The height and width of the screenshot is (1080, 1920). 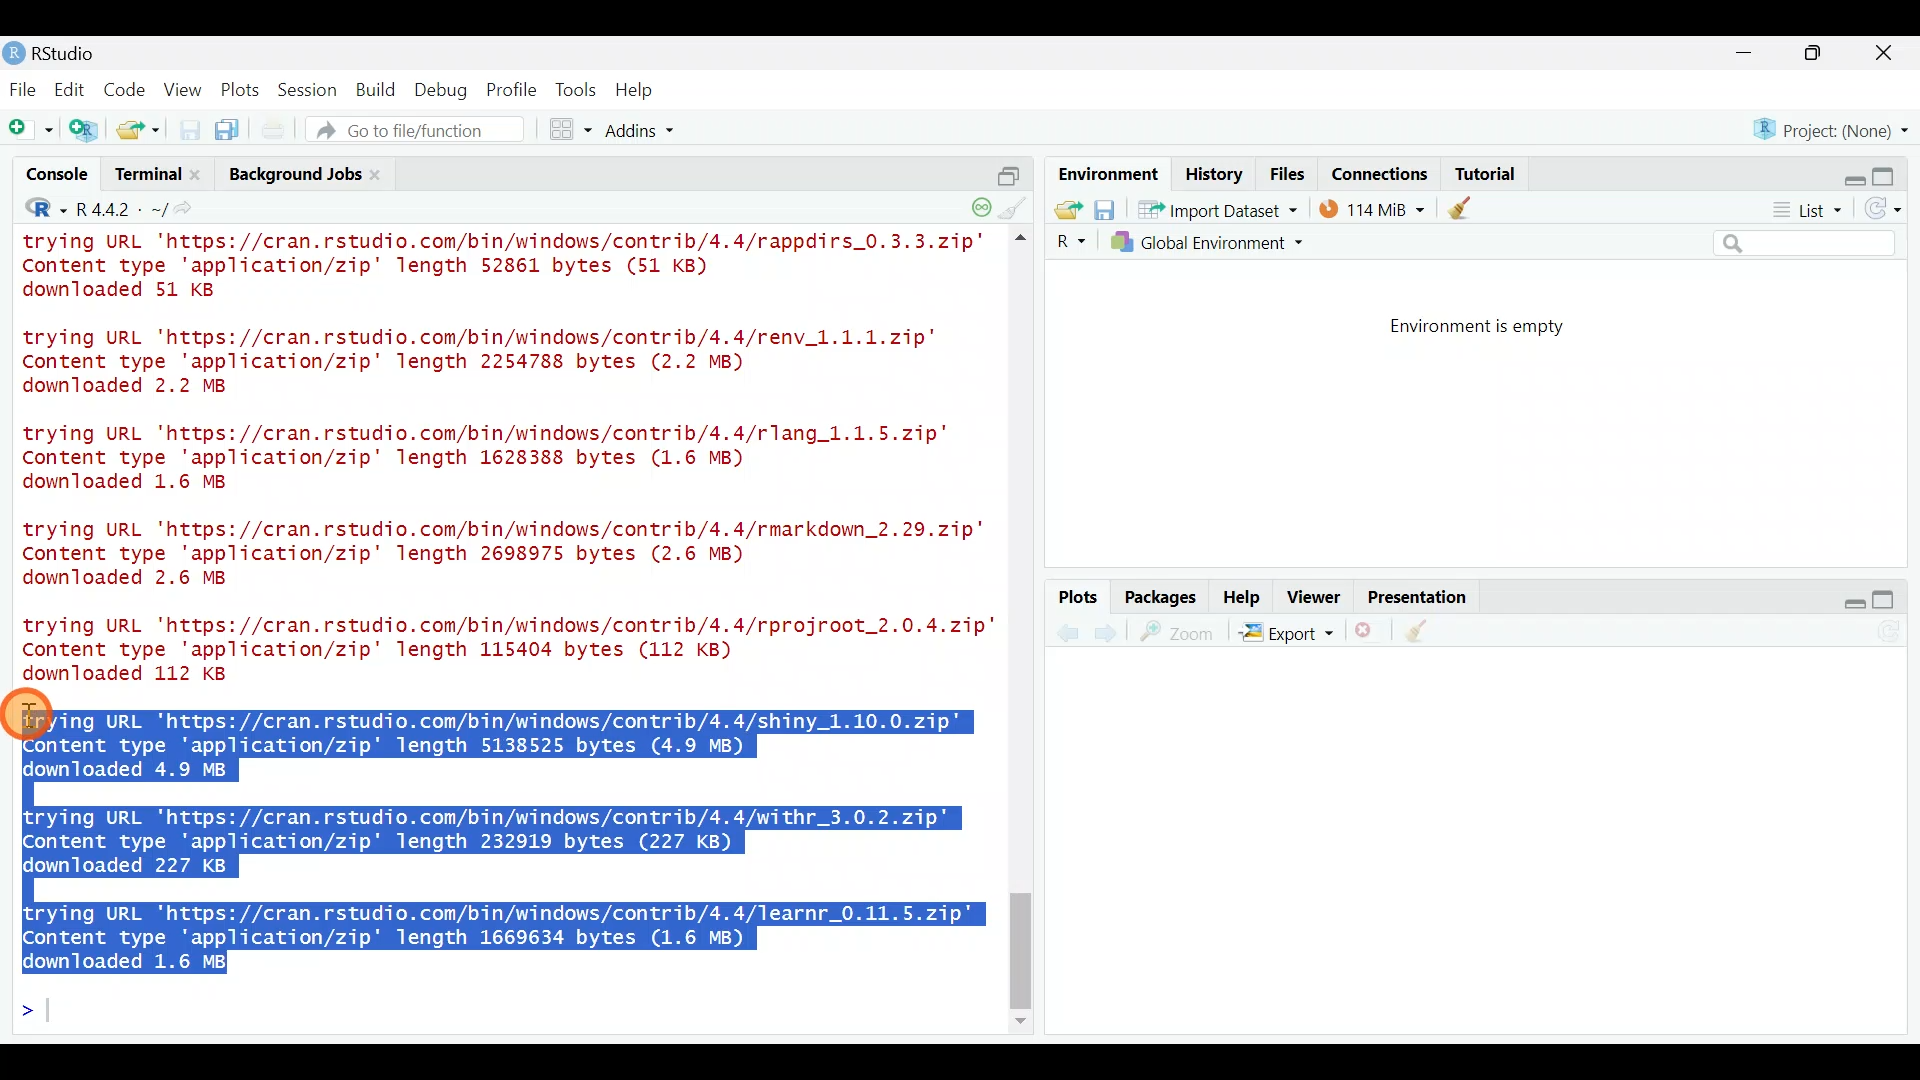 I want to click on Build, so click(x=377, y=89).